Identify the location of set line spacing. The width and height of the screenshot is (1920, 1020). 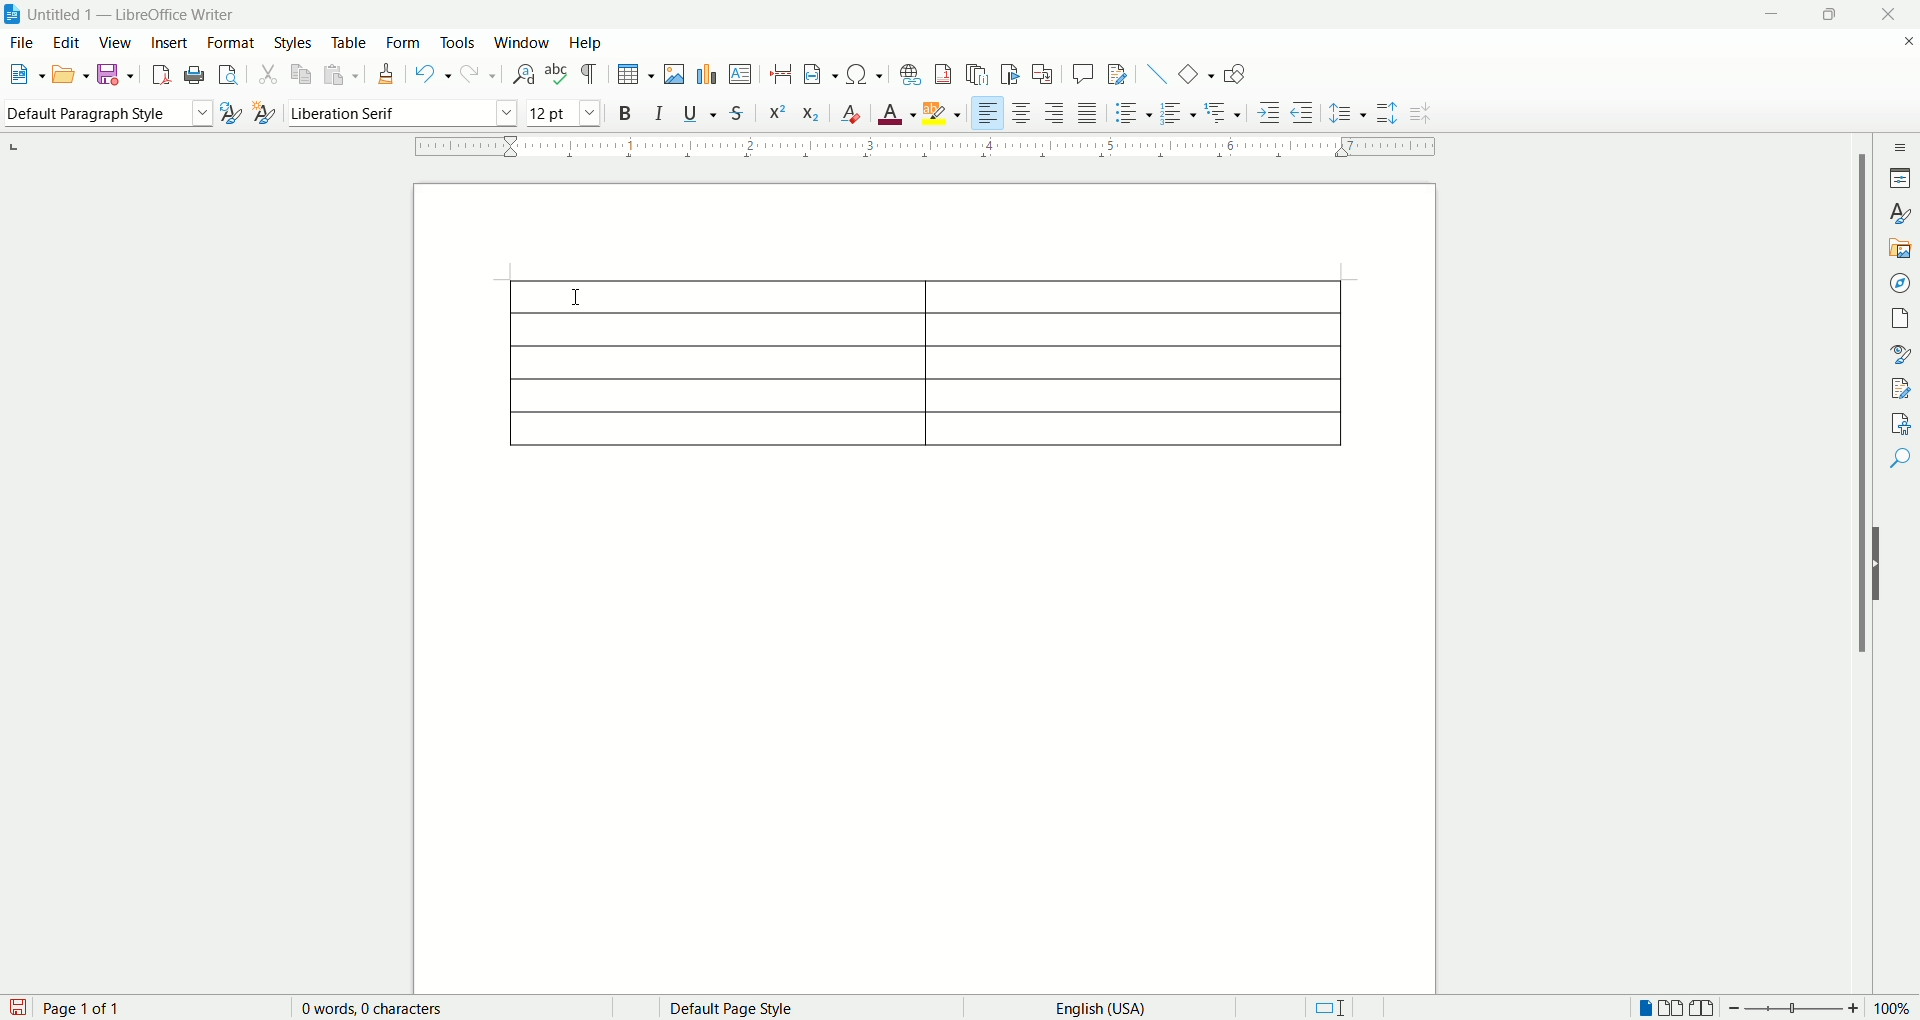
(1347, 114).